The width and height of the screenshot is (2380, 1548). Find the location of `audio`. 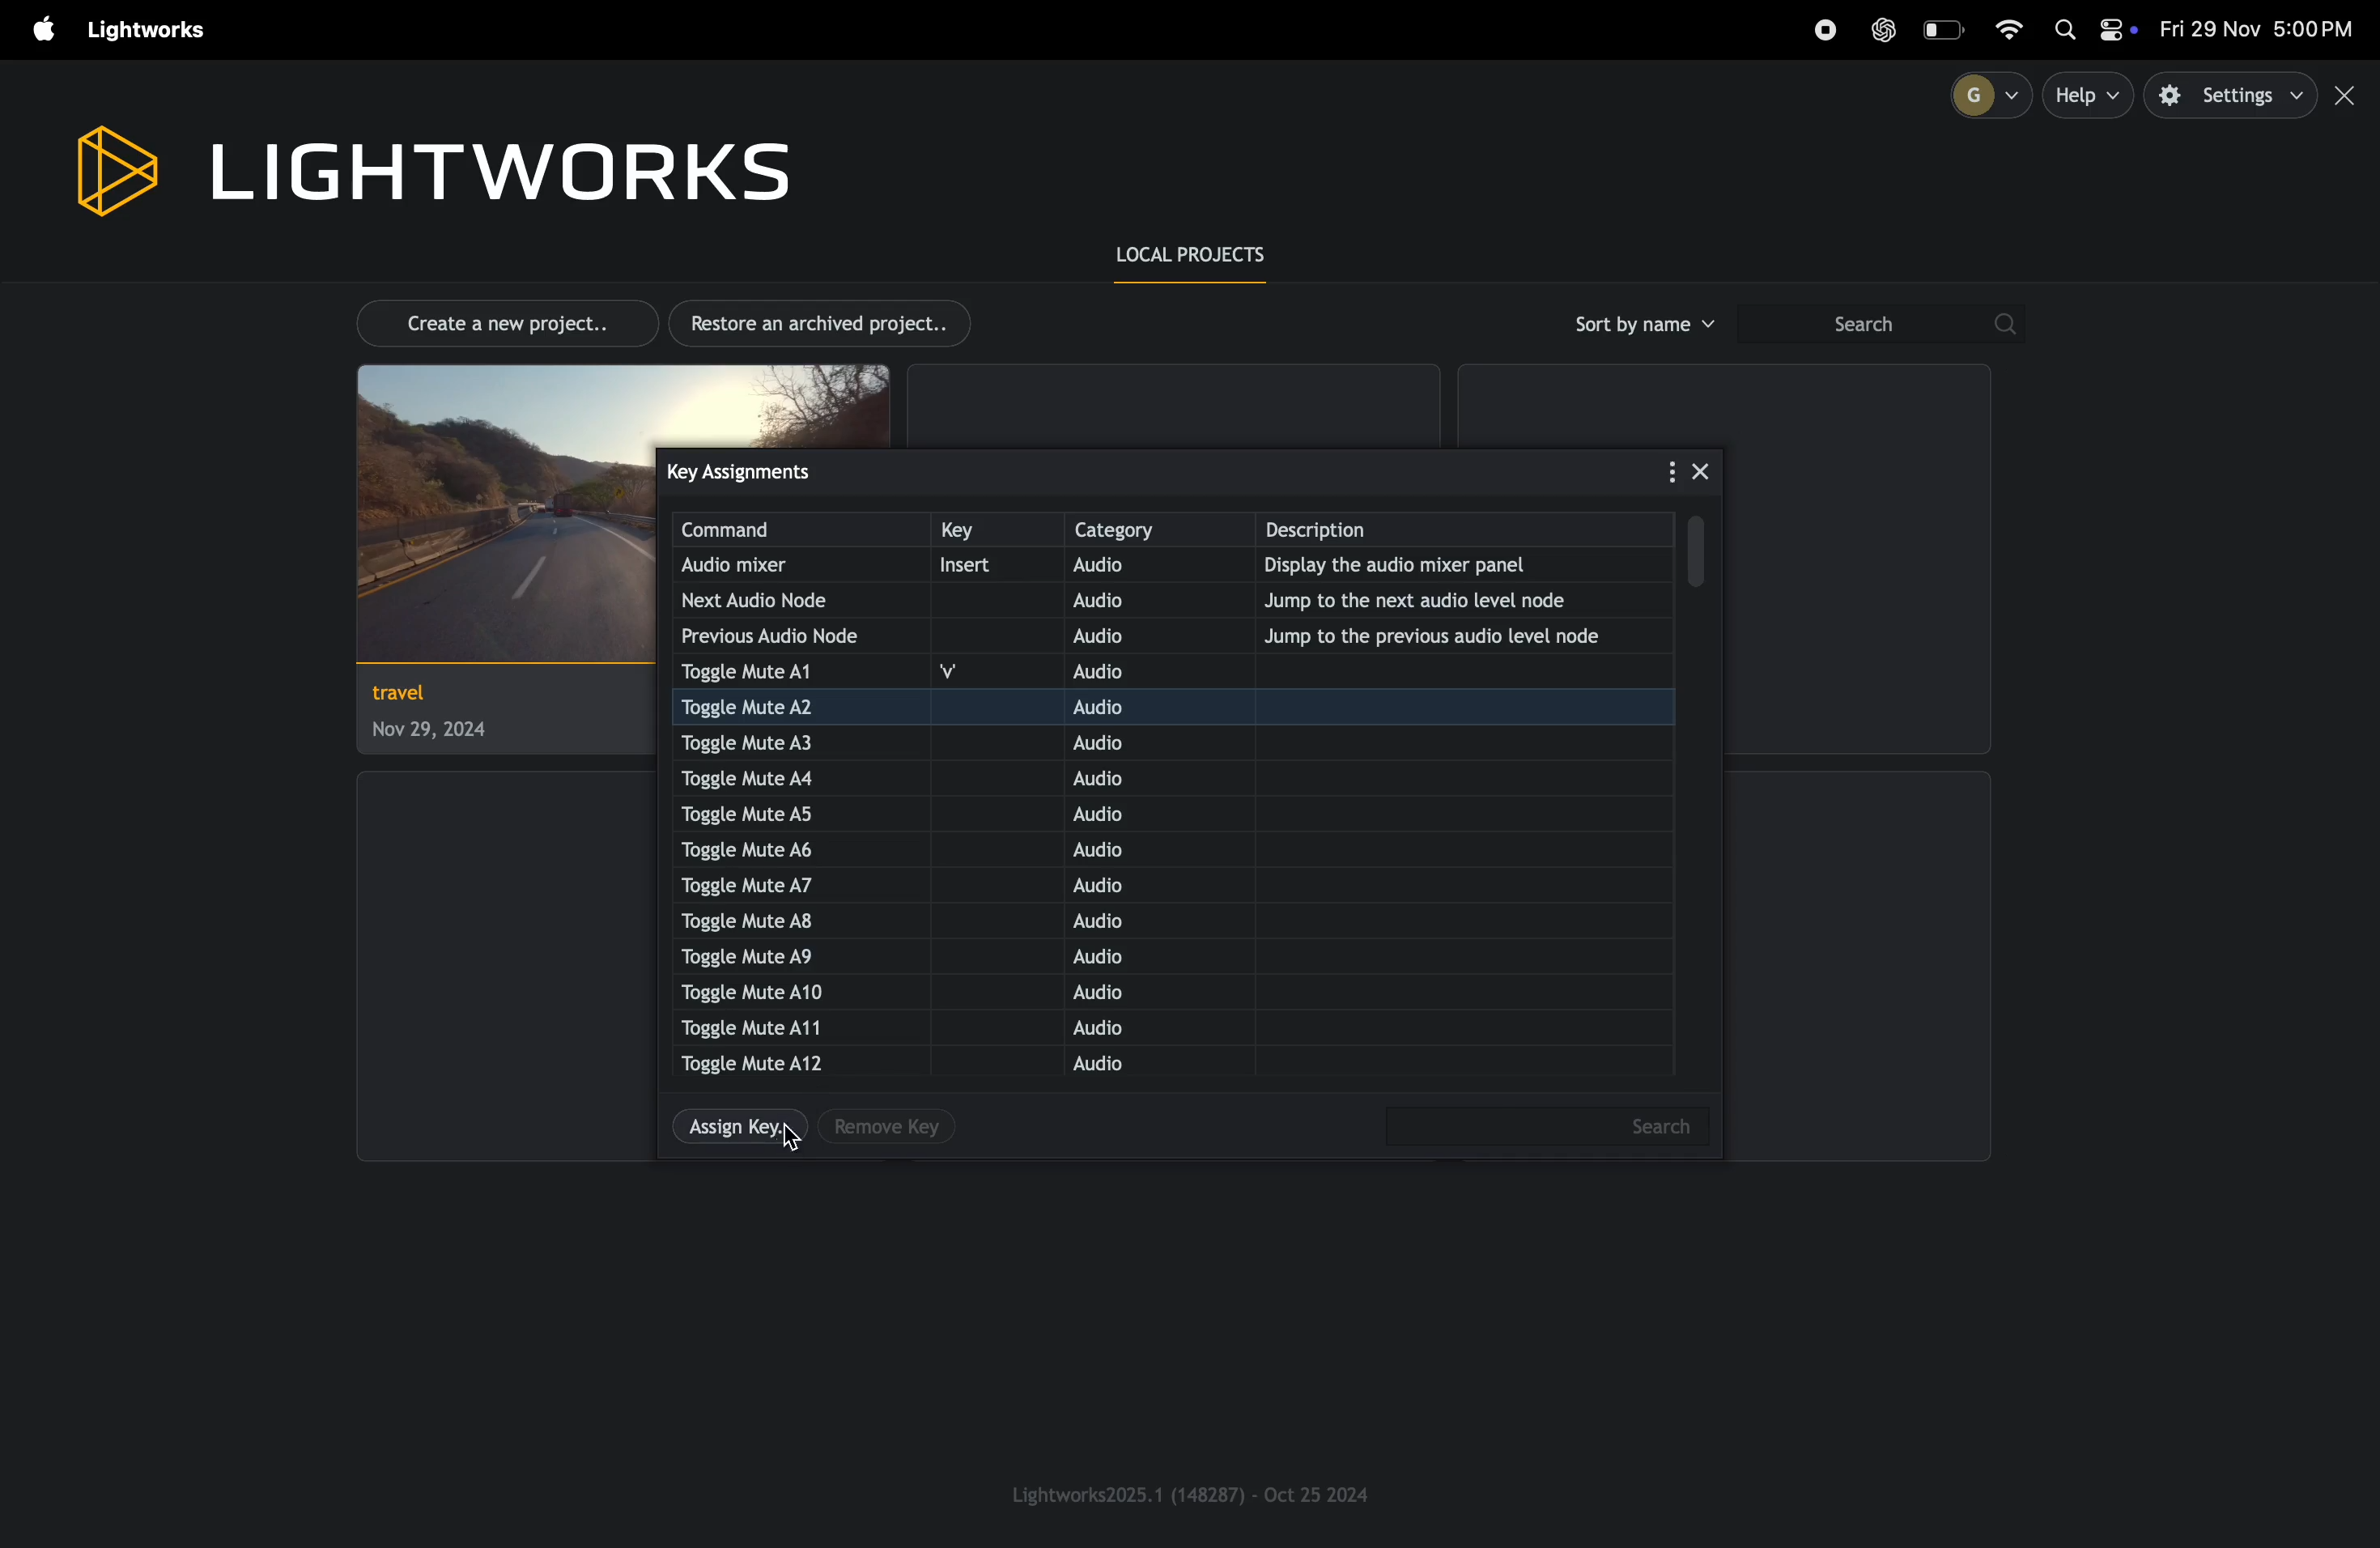

audio is located at coordinates (1118, 780).